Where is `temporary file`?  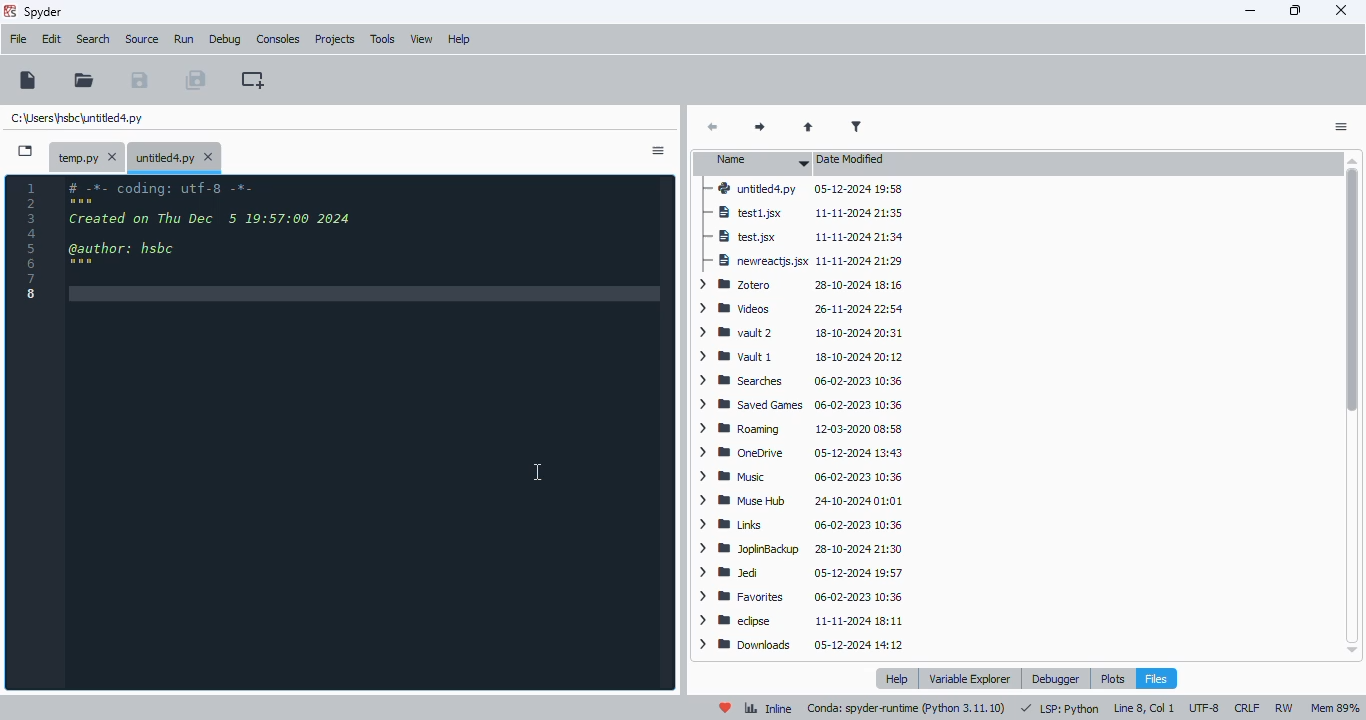 temporary file is located at coordinates (85, 156).